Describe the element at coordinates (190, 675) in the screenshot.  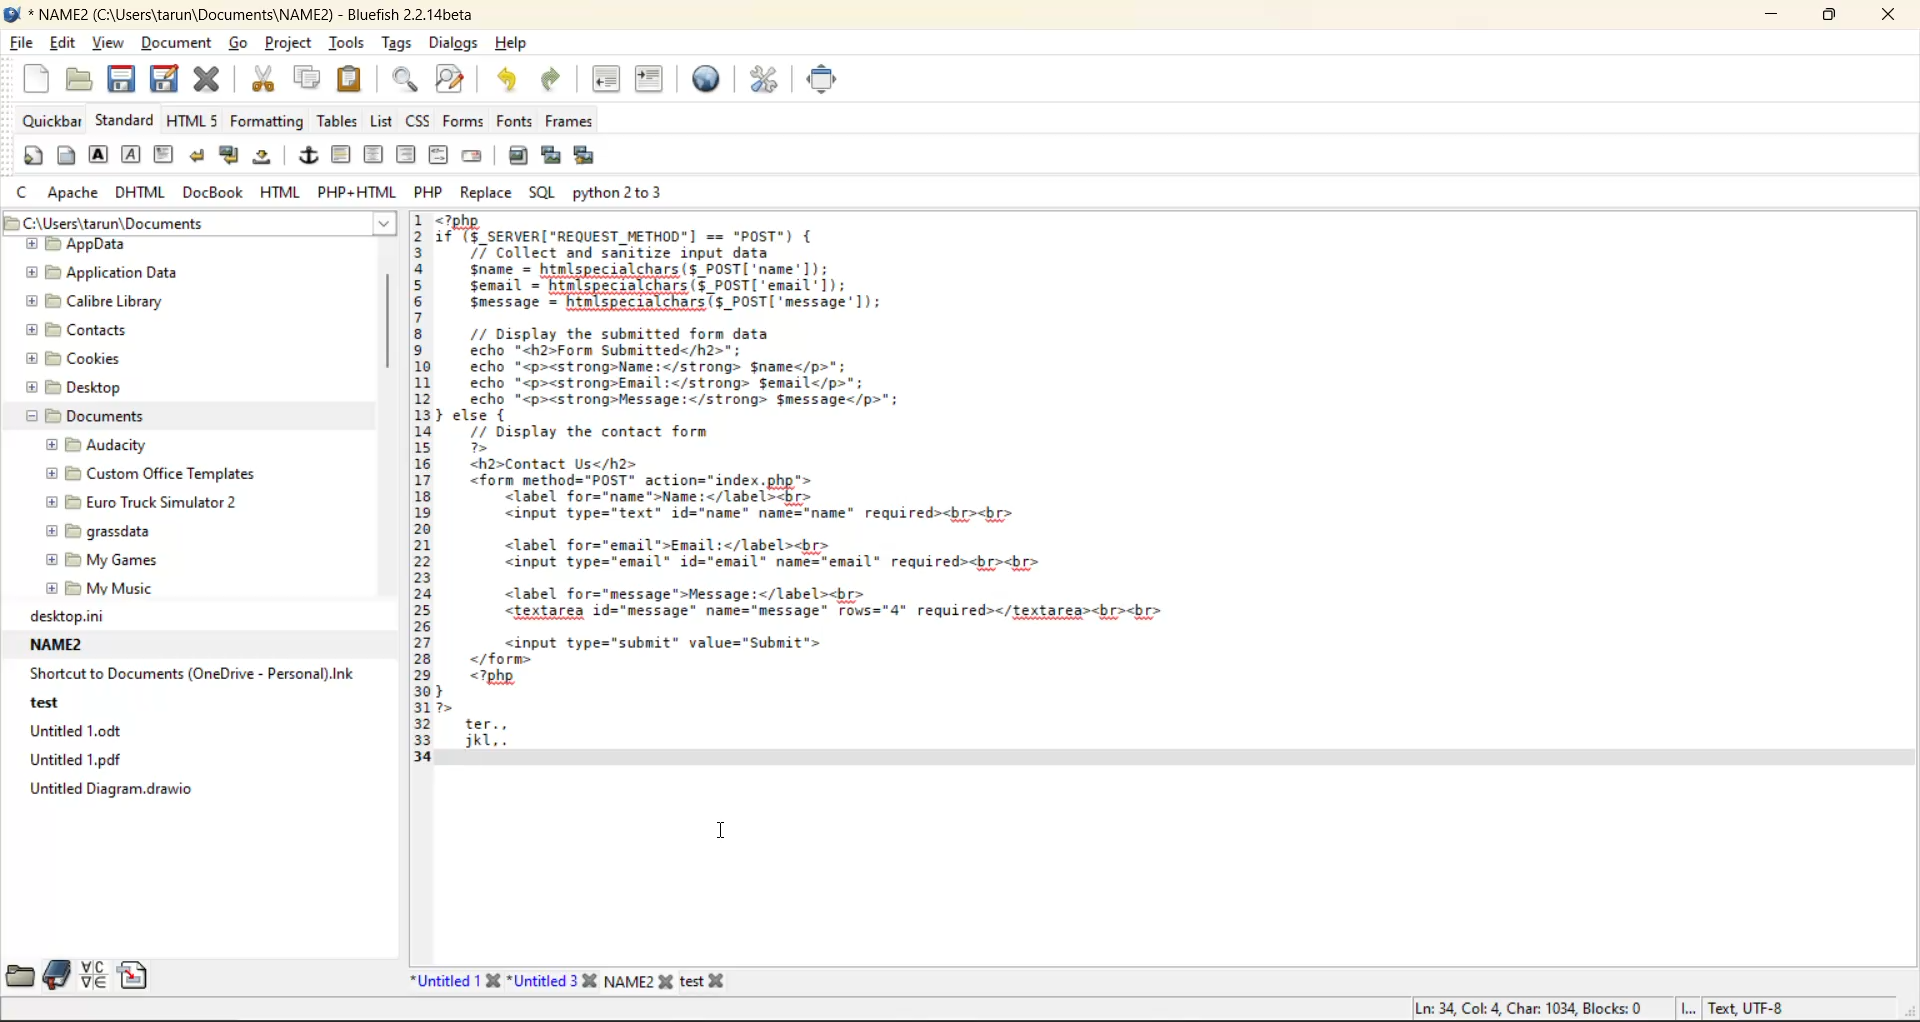
I see `Shortcut to Documents (OneDrive - Personal).Ink` at that location.